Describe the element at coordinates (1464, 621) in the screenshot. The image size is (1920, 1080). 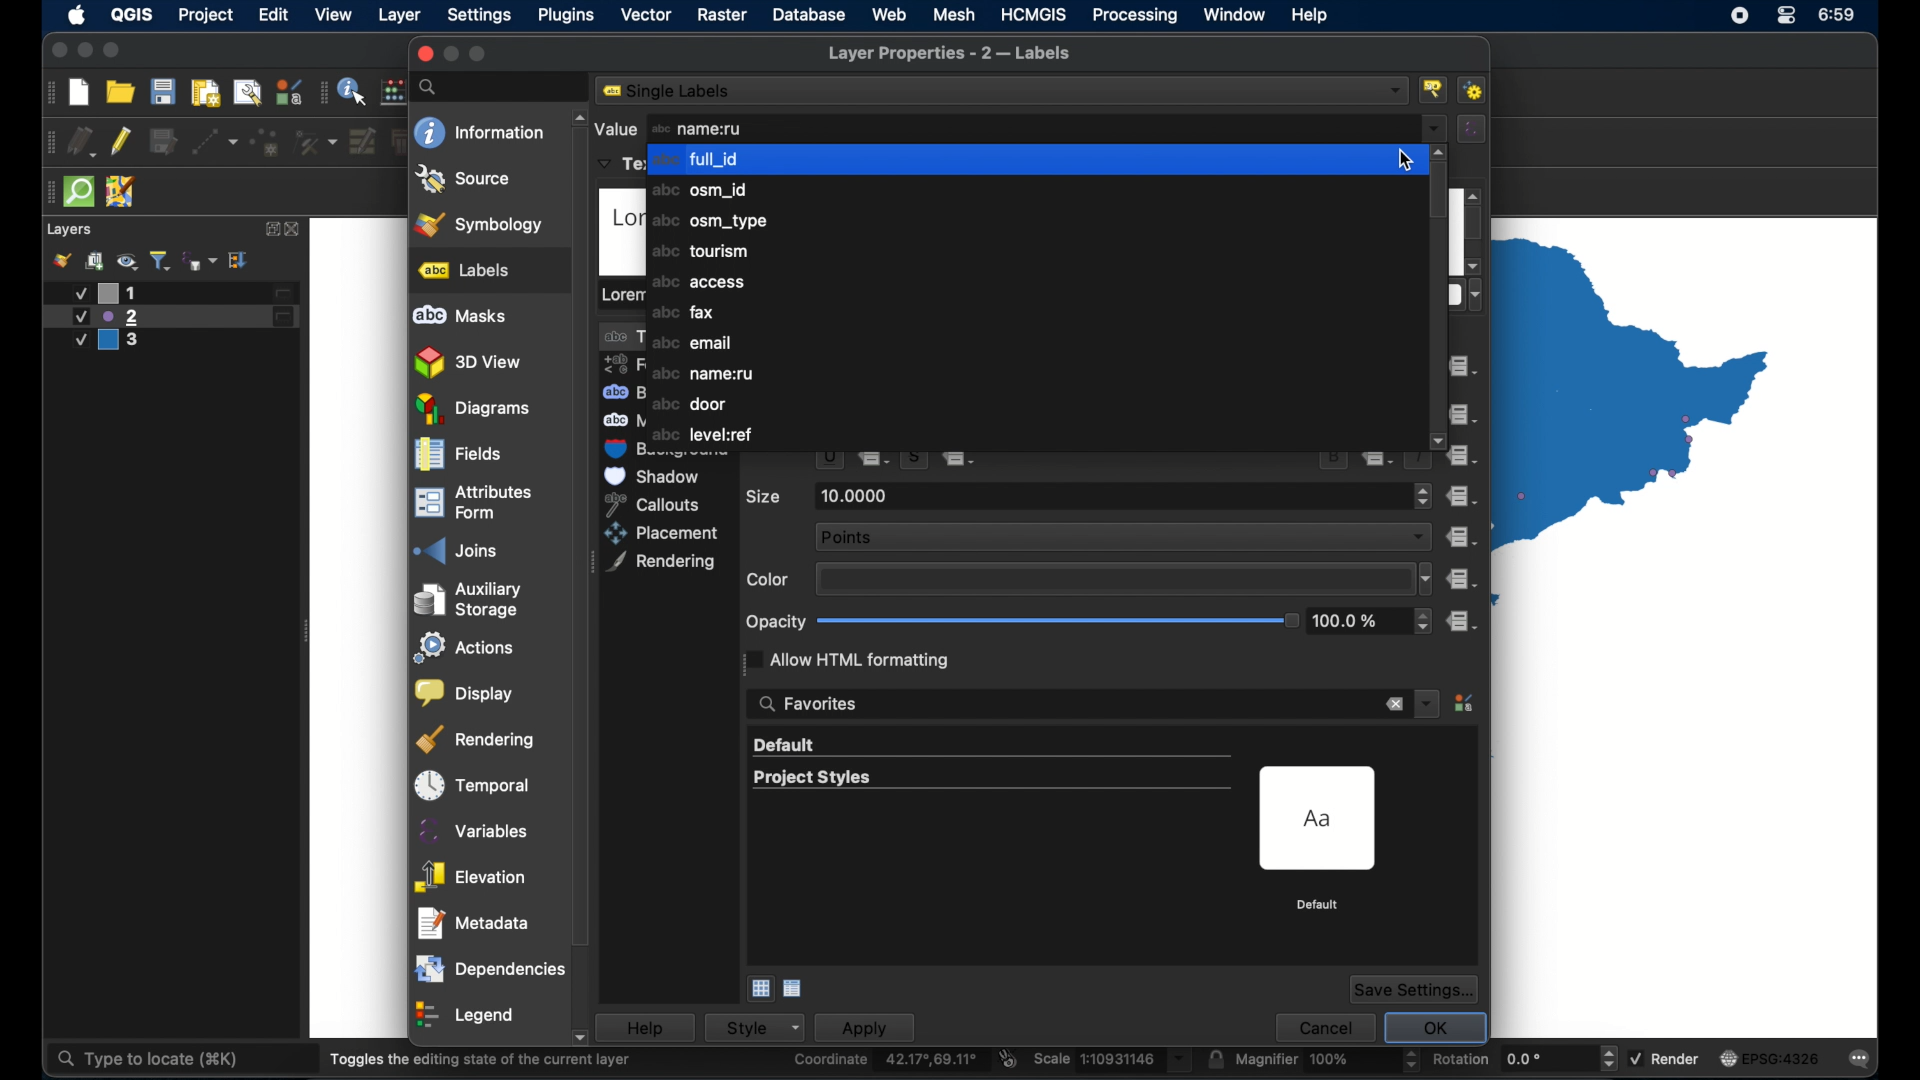
I see `data defined  override` at that location.